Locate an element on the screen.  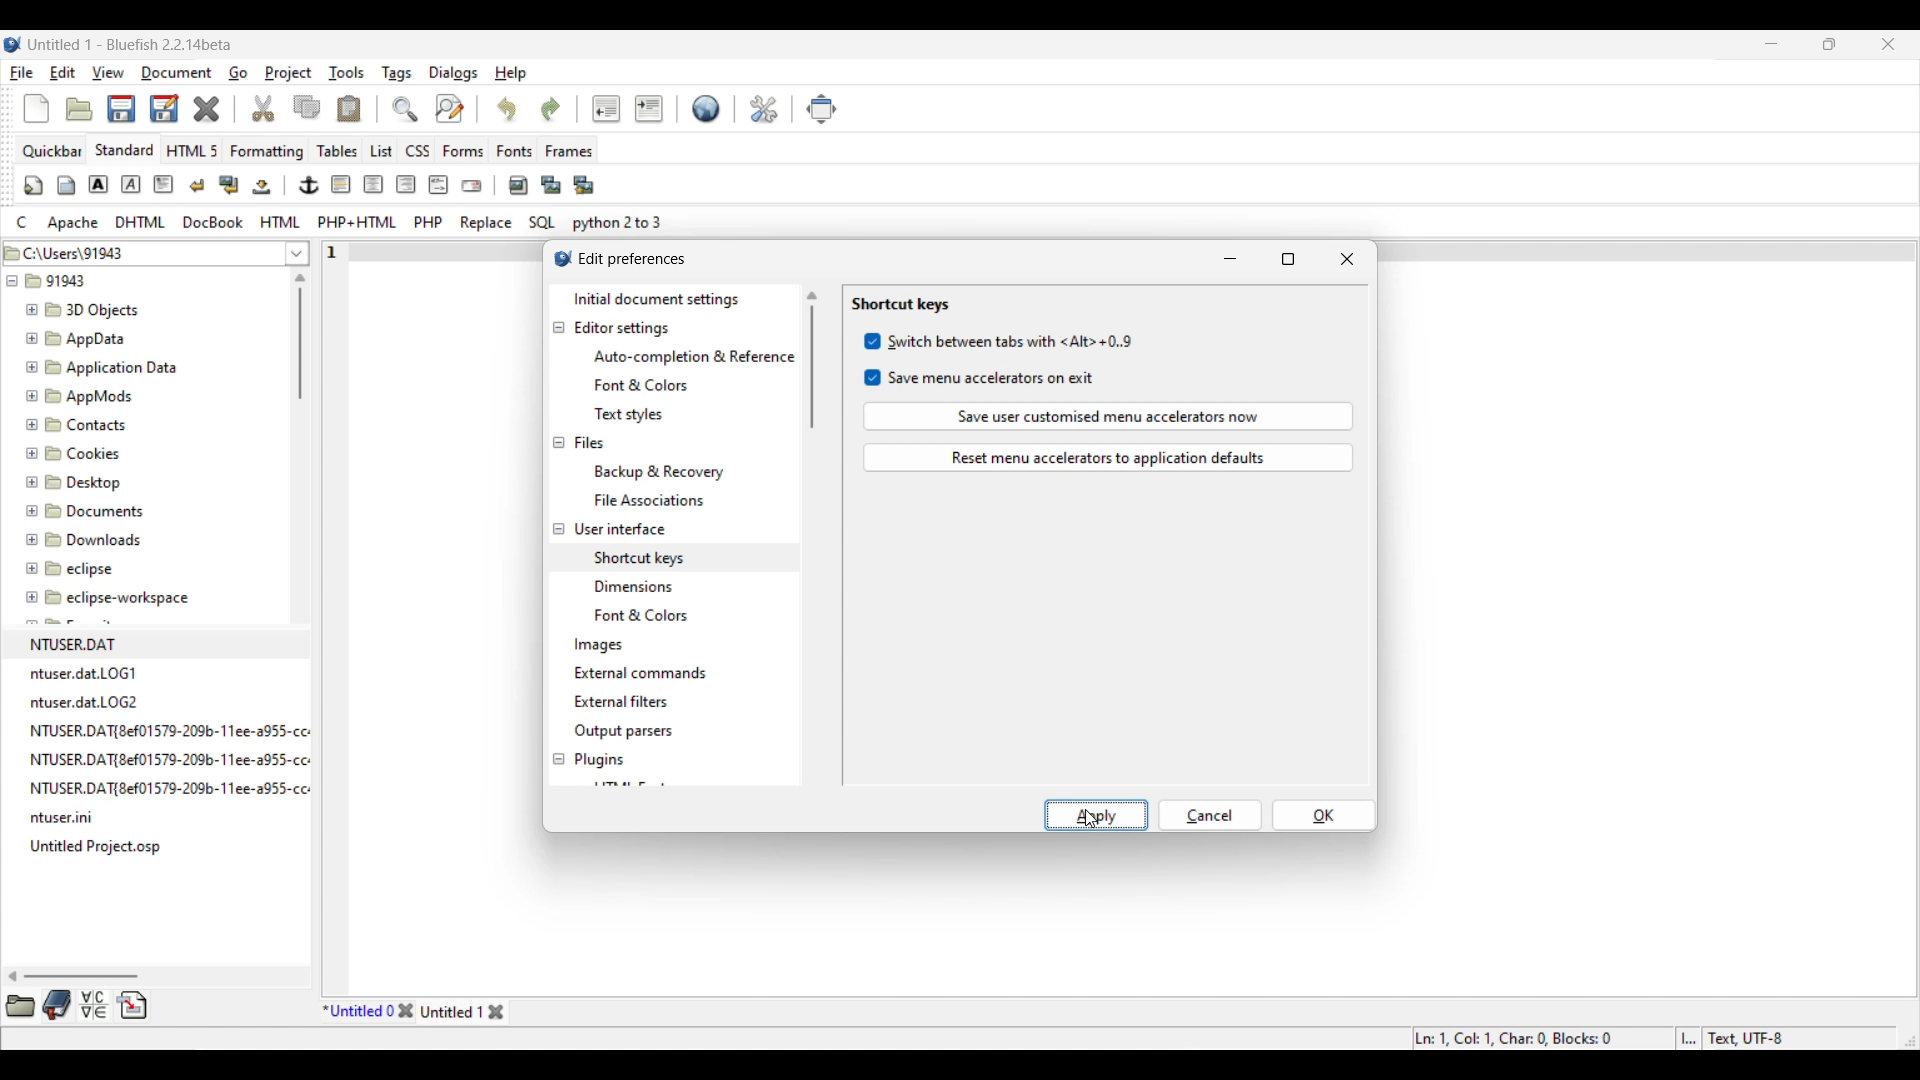
Vertical slide bar is located at coordinates (300, 336).